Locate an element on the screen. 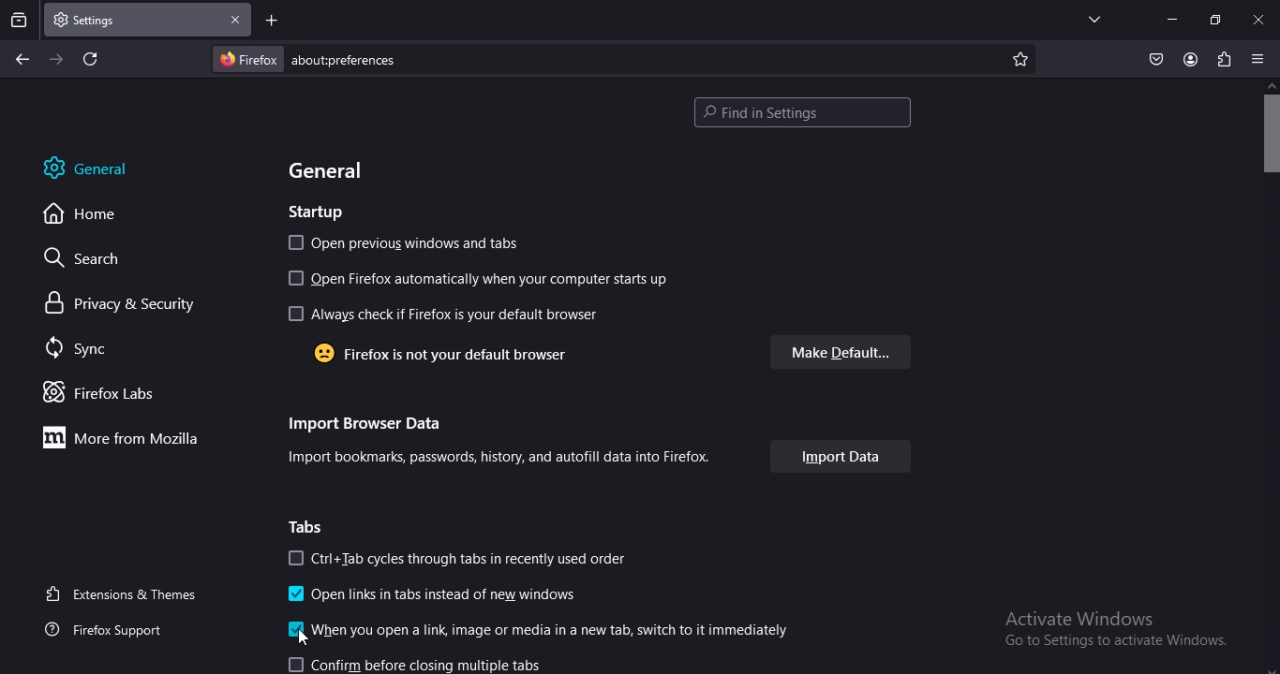 This screenshot has width=1280, height=674. extensions & themes is located at coordinates (121, 594).